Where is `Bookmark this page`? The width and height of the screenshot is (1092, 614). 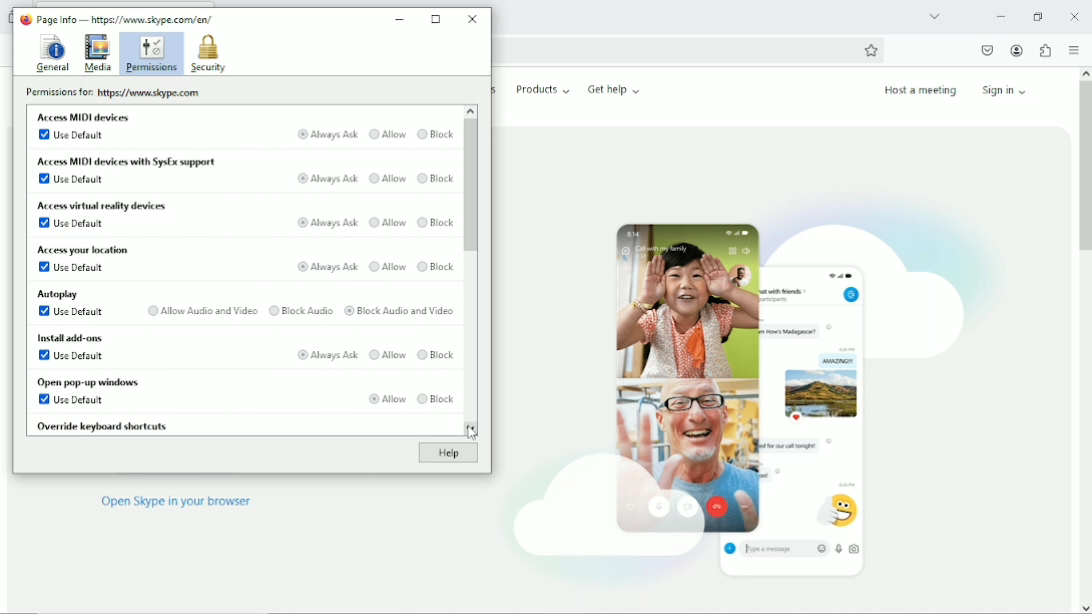 Bookmark this page is located at coordinates (871, 50).